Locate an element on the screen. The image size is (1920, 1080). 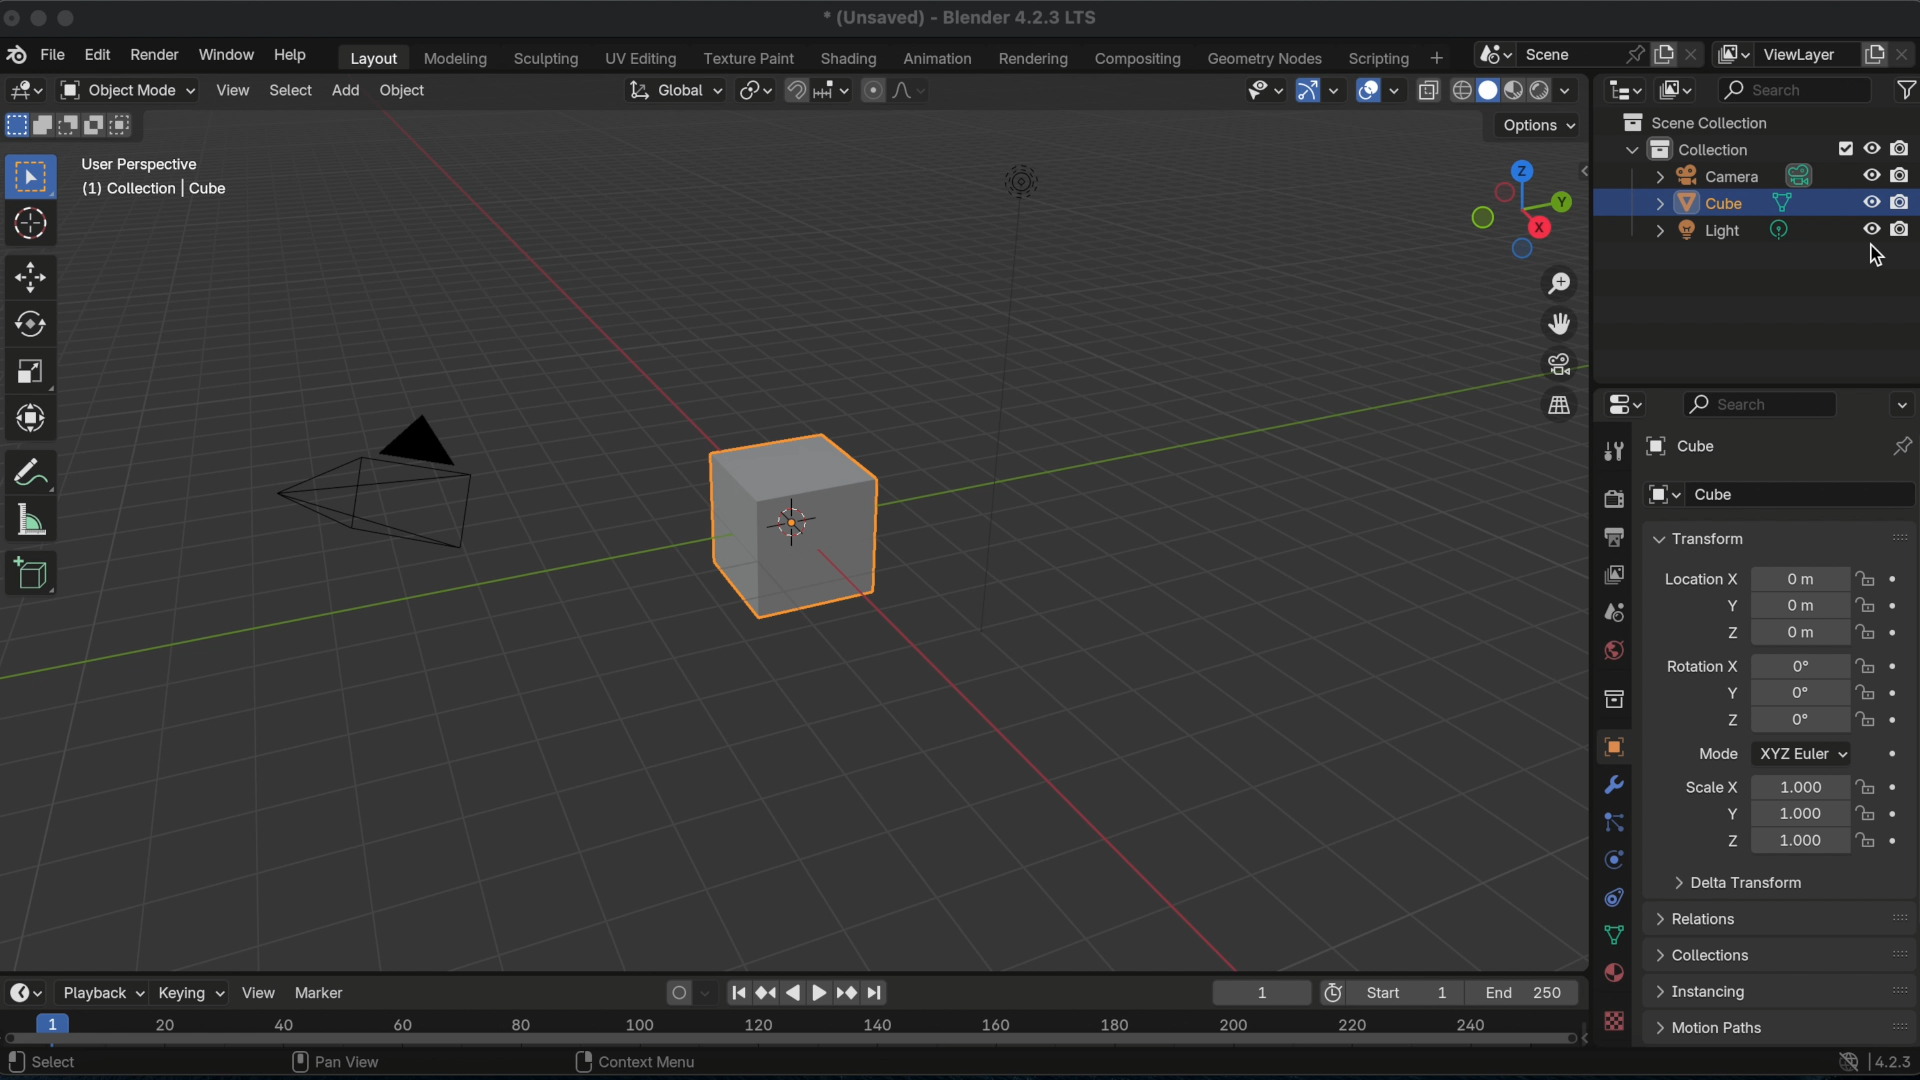
relations is located at coordinates (1702, 919).